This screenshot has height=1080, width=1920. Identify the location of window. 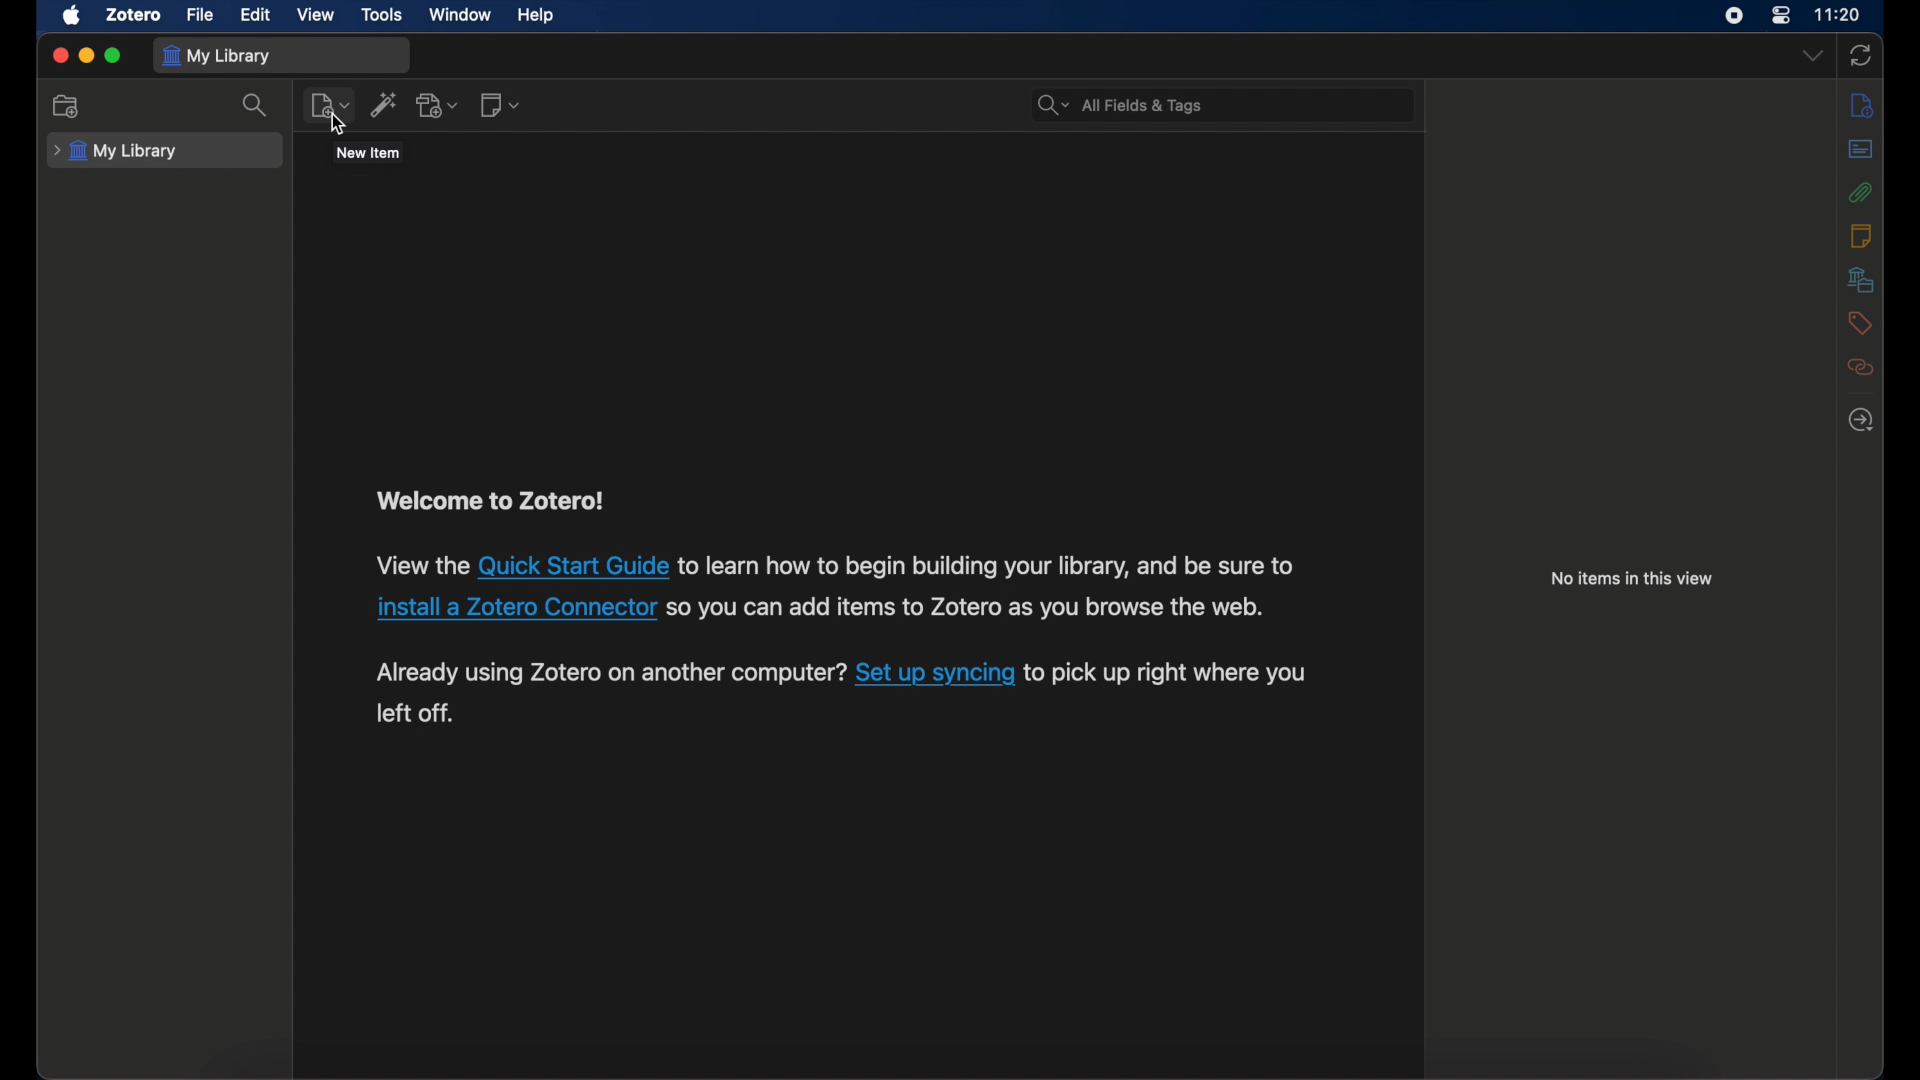
(462, 16).